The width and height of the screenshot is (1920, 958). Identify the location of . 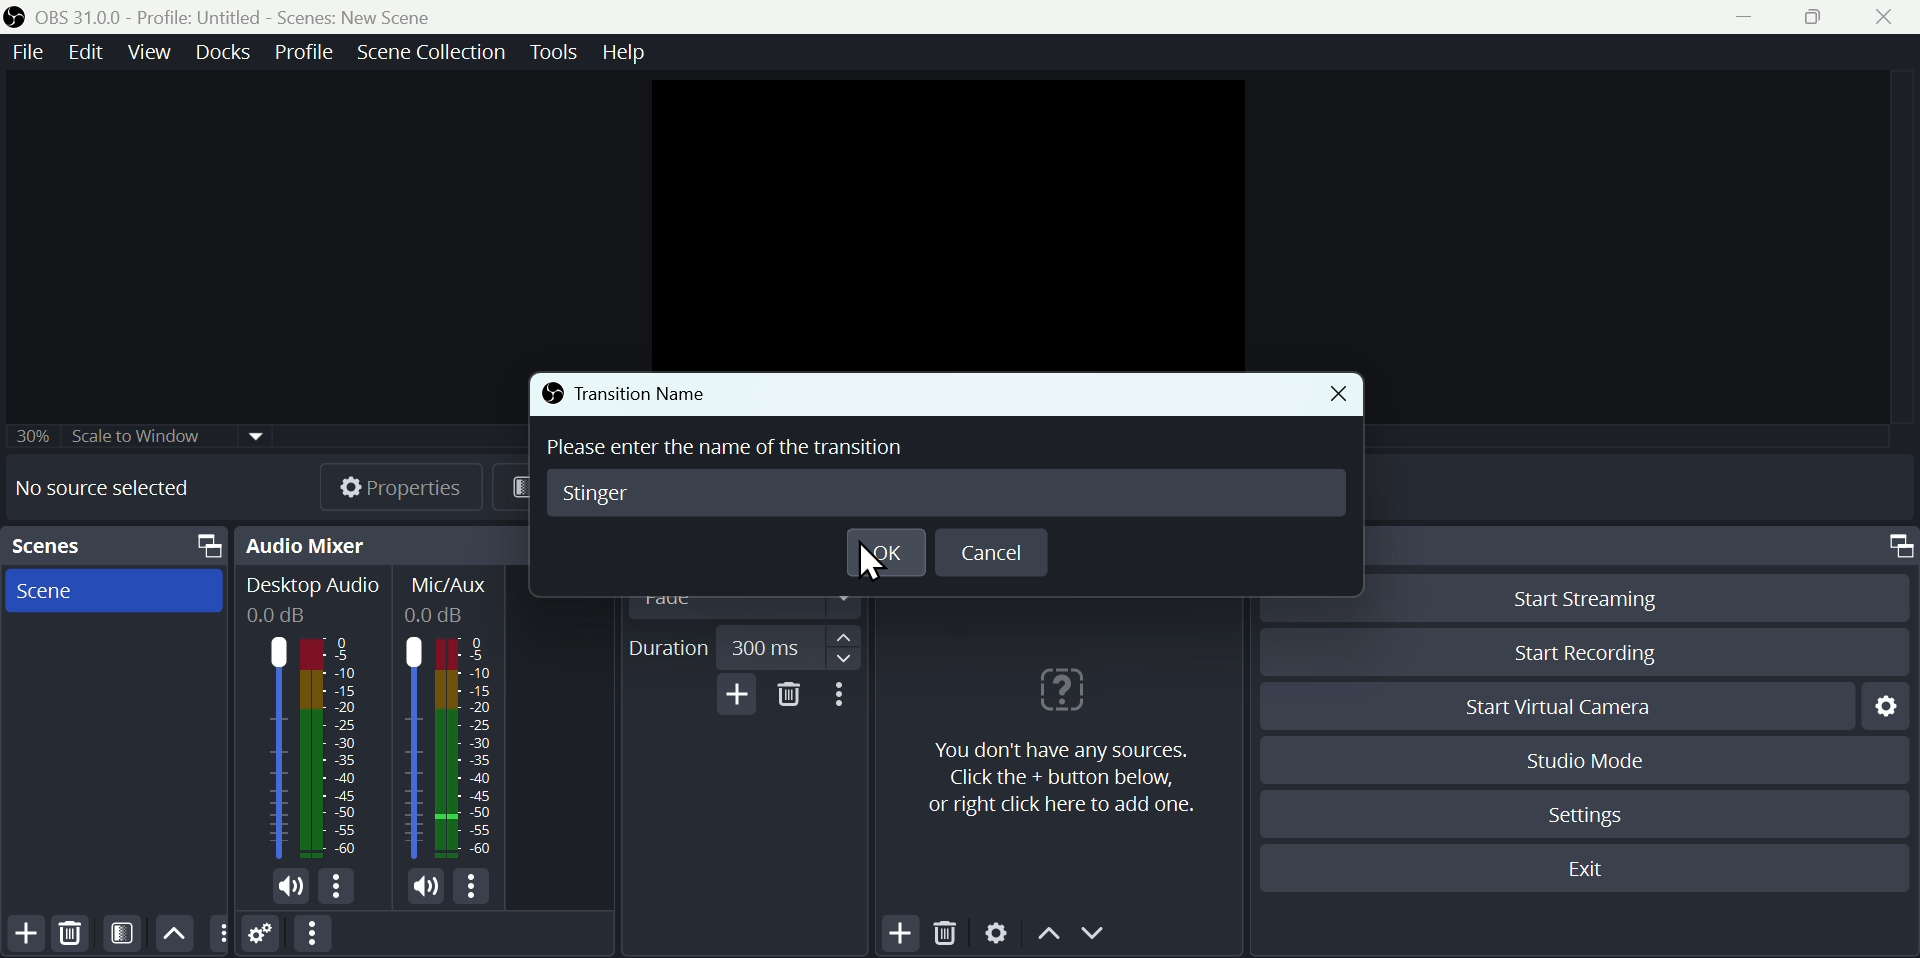
(90, 51).